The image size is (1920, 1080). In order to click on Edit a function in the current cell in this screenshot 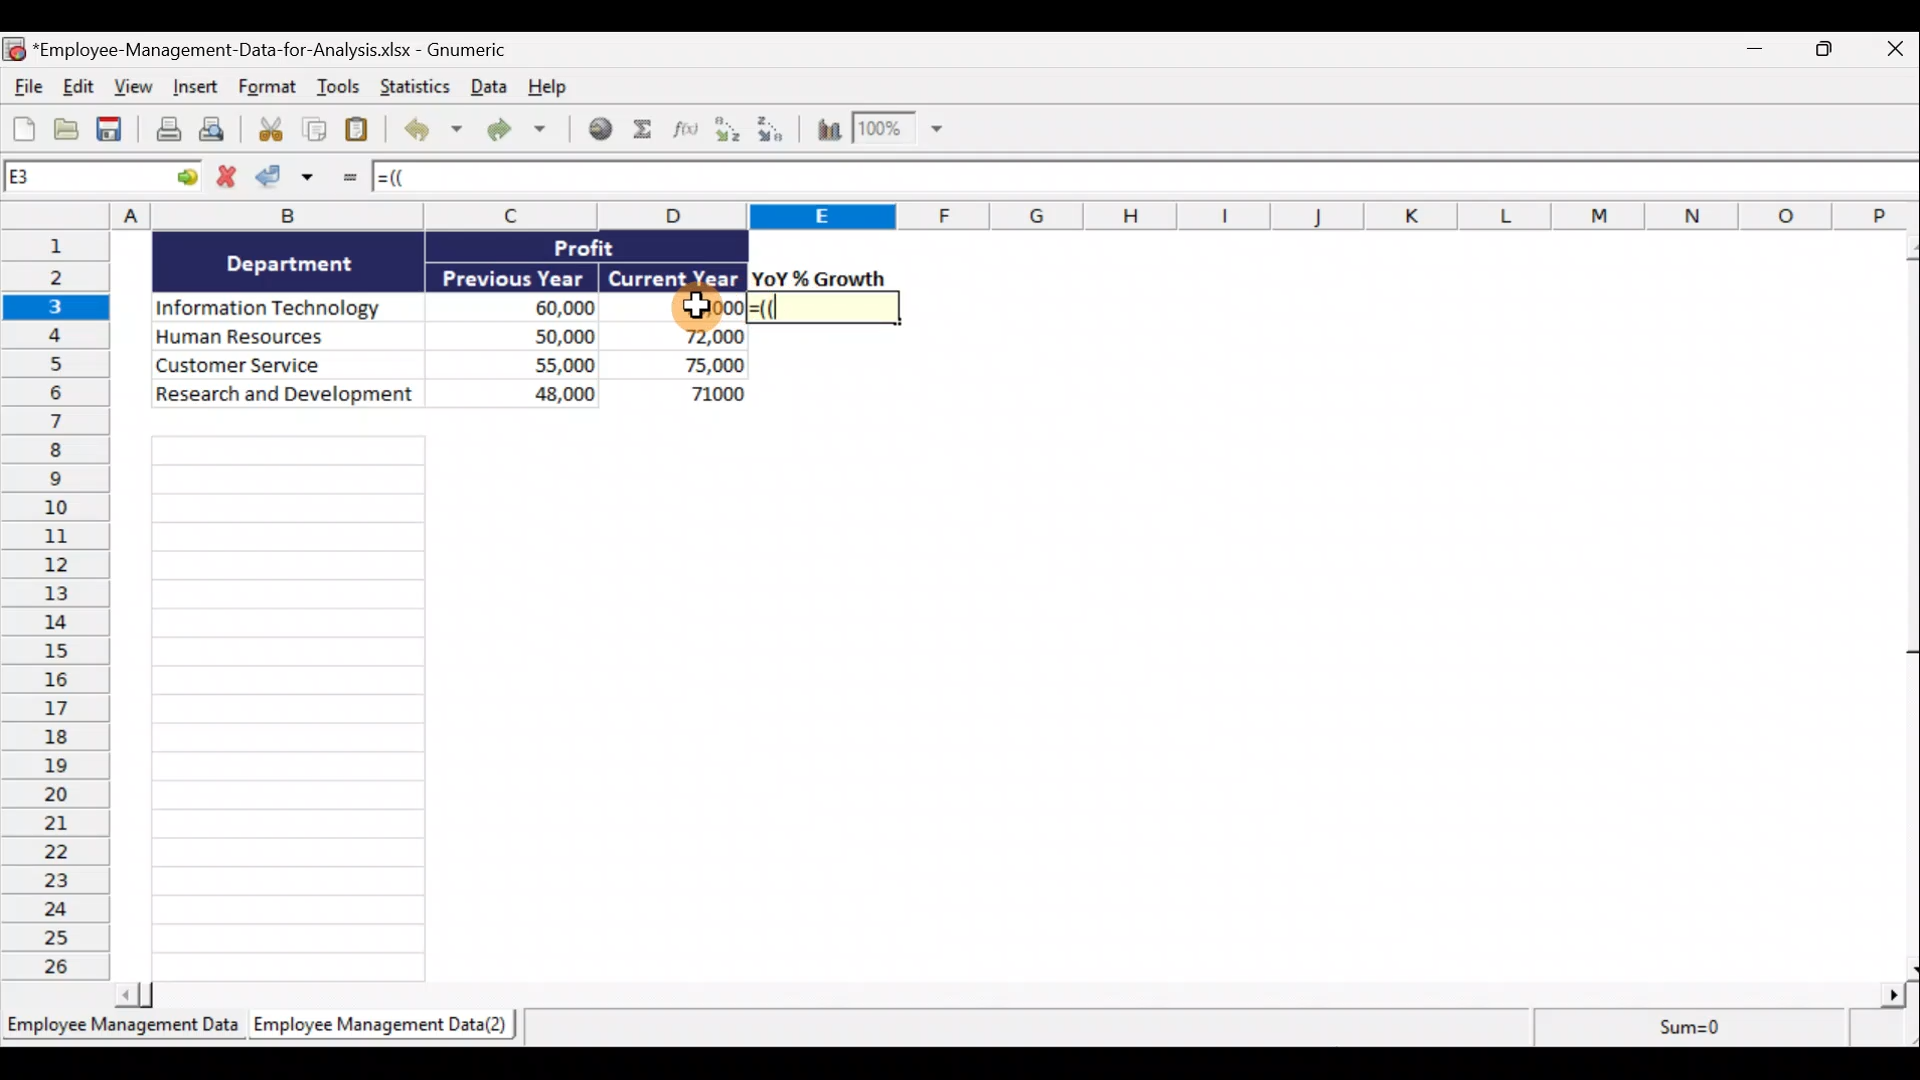, I will do `click(691, 134)`.